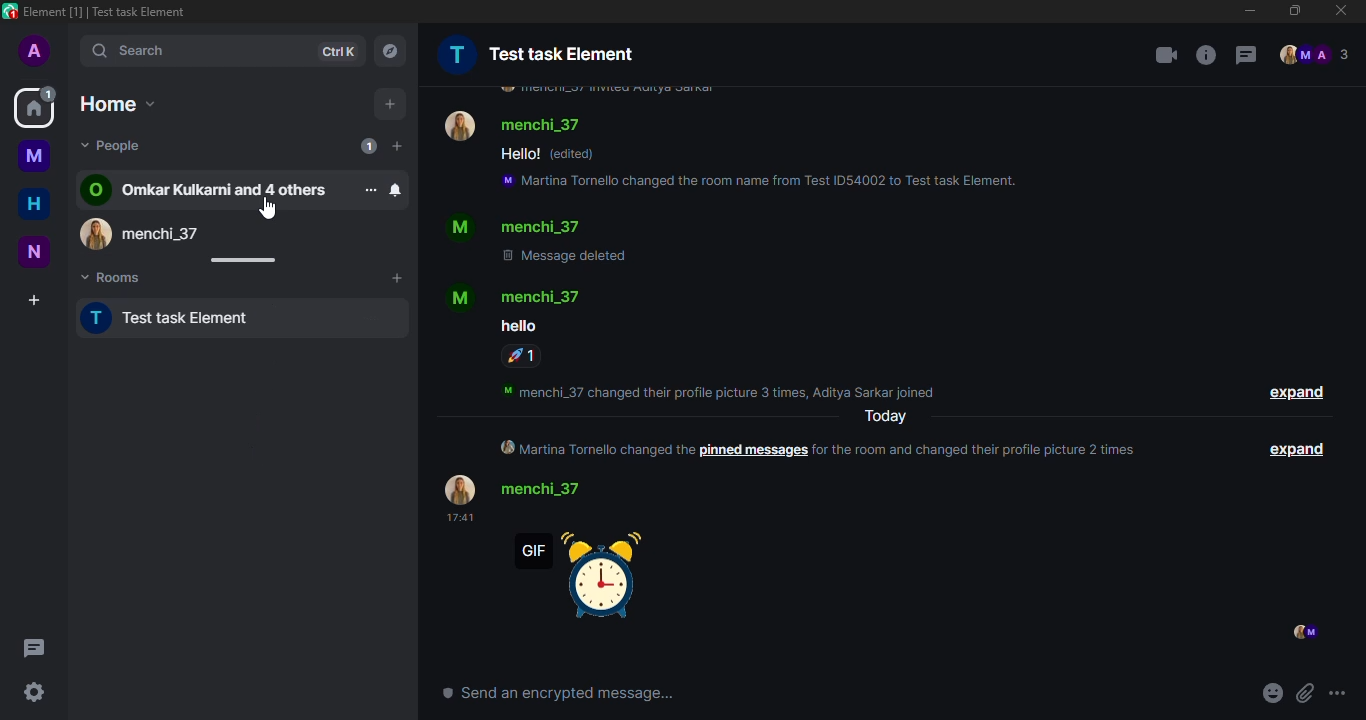 The image size is (1366, 720). I want to click on notification setting, so click(395, 189).